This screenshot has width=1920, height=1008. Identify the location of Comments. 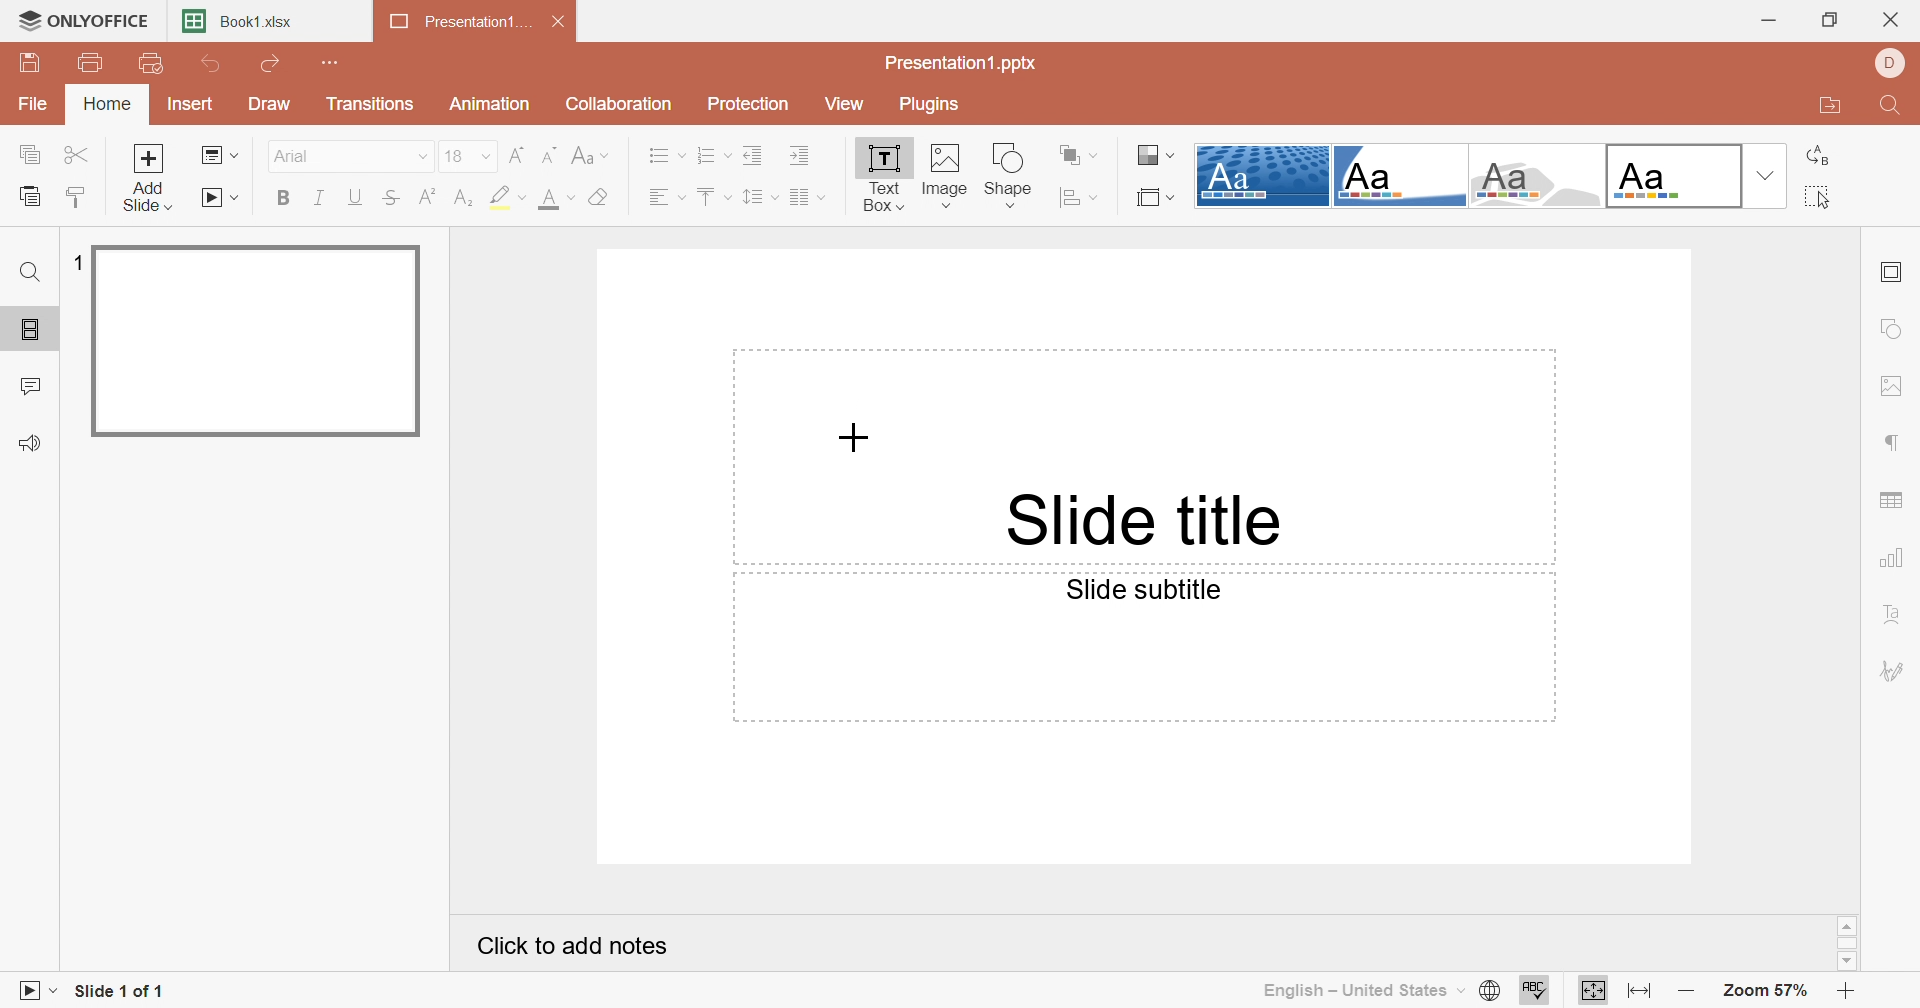
(33, 384).